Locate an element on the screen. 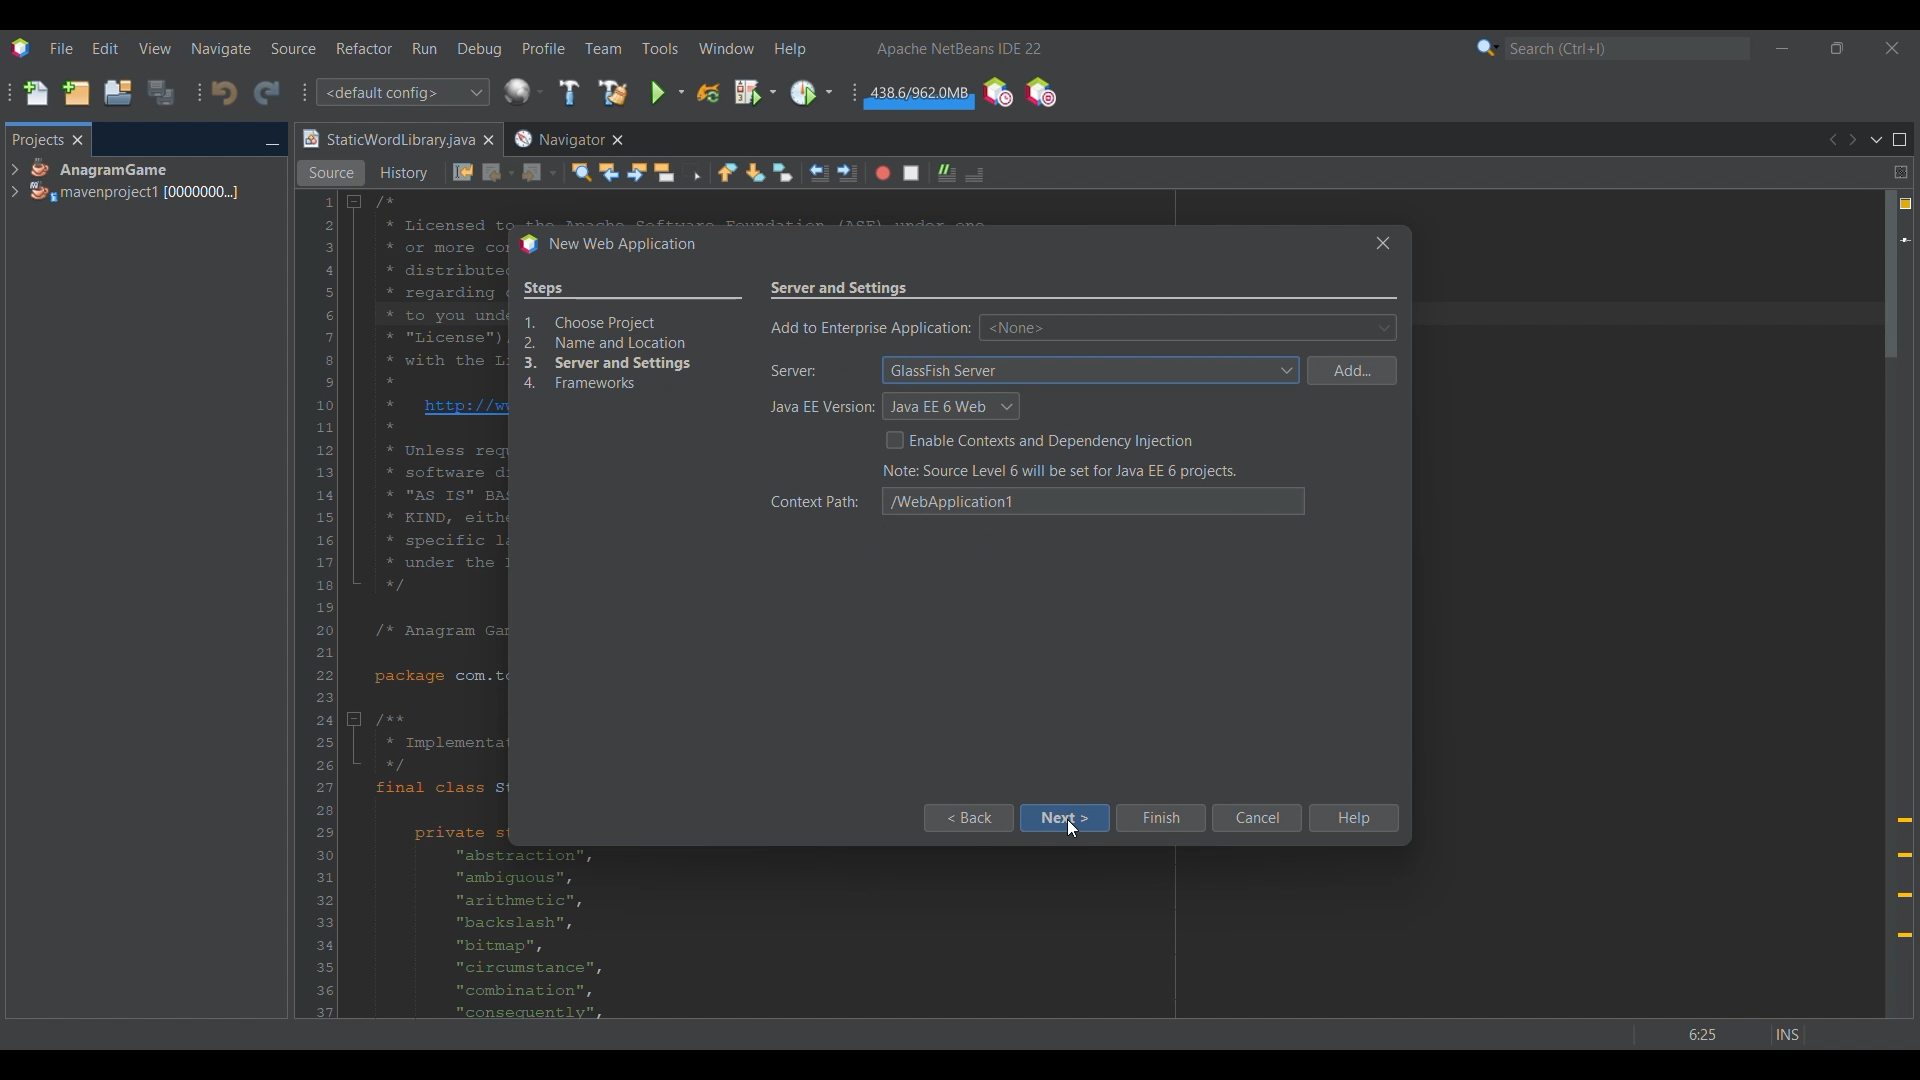 This screenshot has height=1080, width=1920. Next bookmark is located at coordinates (755, 173).